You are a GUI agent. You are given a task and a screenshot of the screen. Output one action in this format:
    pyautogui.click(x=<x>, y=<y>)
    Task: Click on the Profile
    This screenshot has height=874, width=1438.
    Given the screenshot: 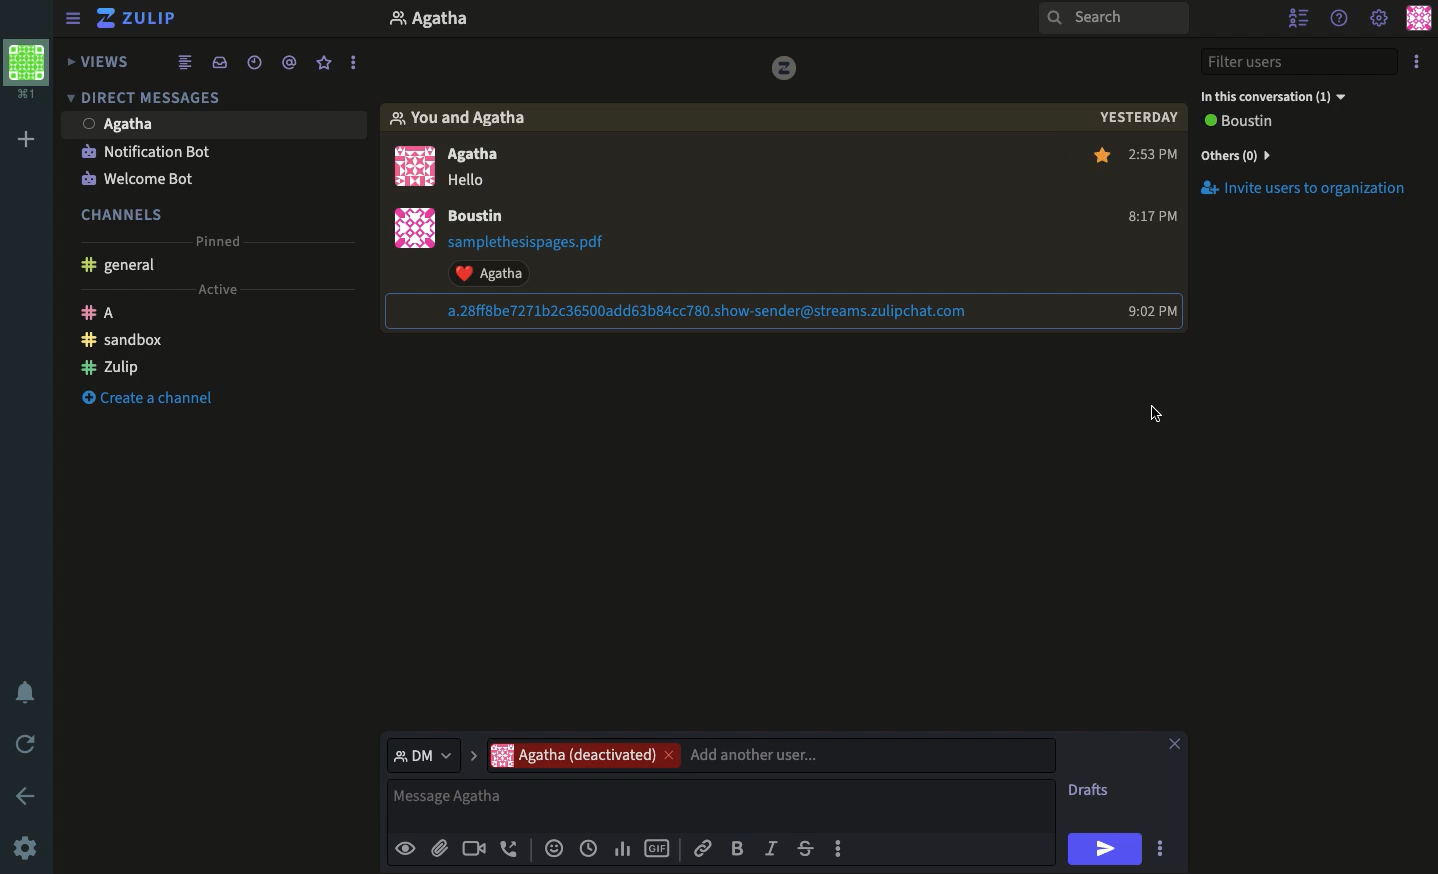 What is the action you would take?
    pyautogui.click(x=410, y=230)
    